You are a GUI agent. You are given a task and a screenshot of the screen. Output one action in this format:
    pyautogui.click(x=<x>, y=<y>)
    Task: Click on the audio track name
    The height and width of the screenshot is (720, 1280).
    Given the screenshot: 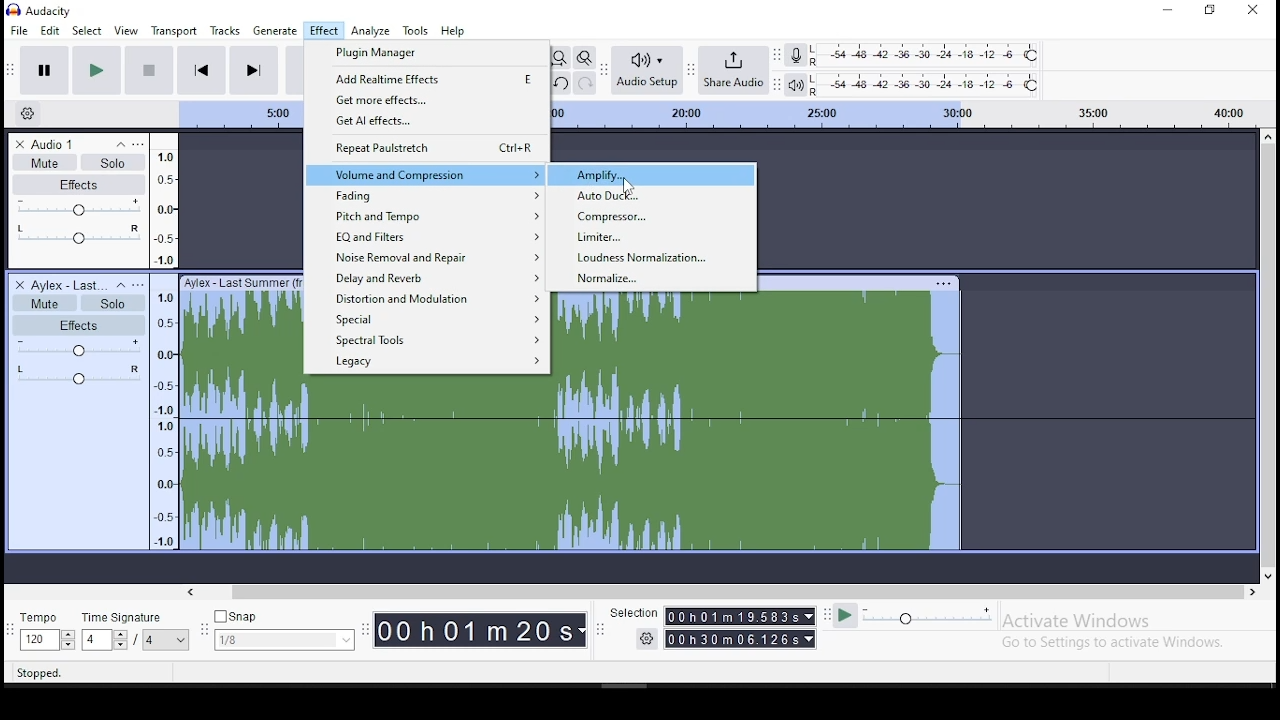 What is the action you would take?
    pyautogui.click(x=69, y=142)
    